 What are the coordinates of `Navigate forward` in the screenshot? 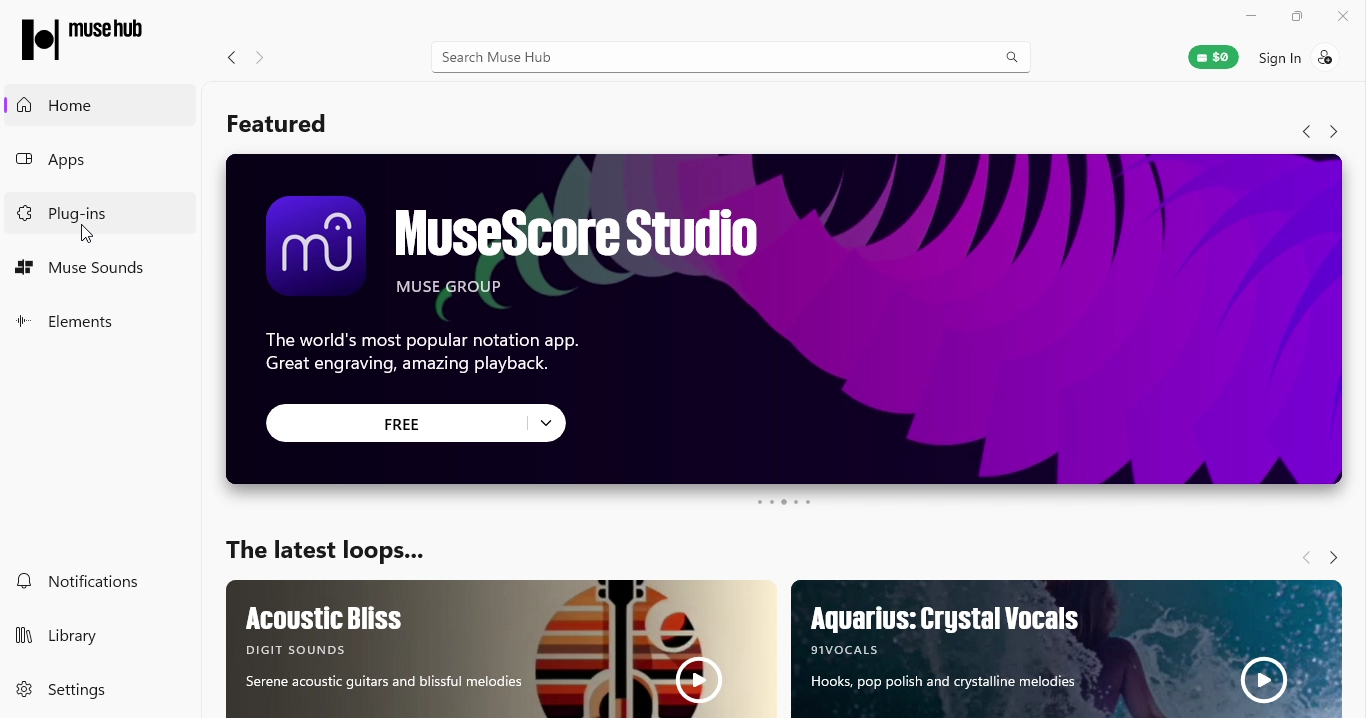 It's located at (1337, 134).